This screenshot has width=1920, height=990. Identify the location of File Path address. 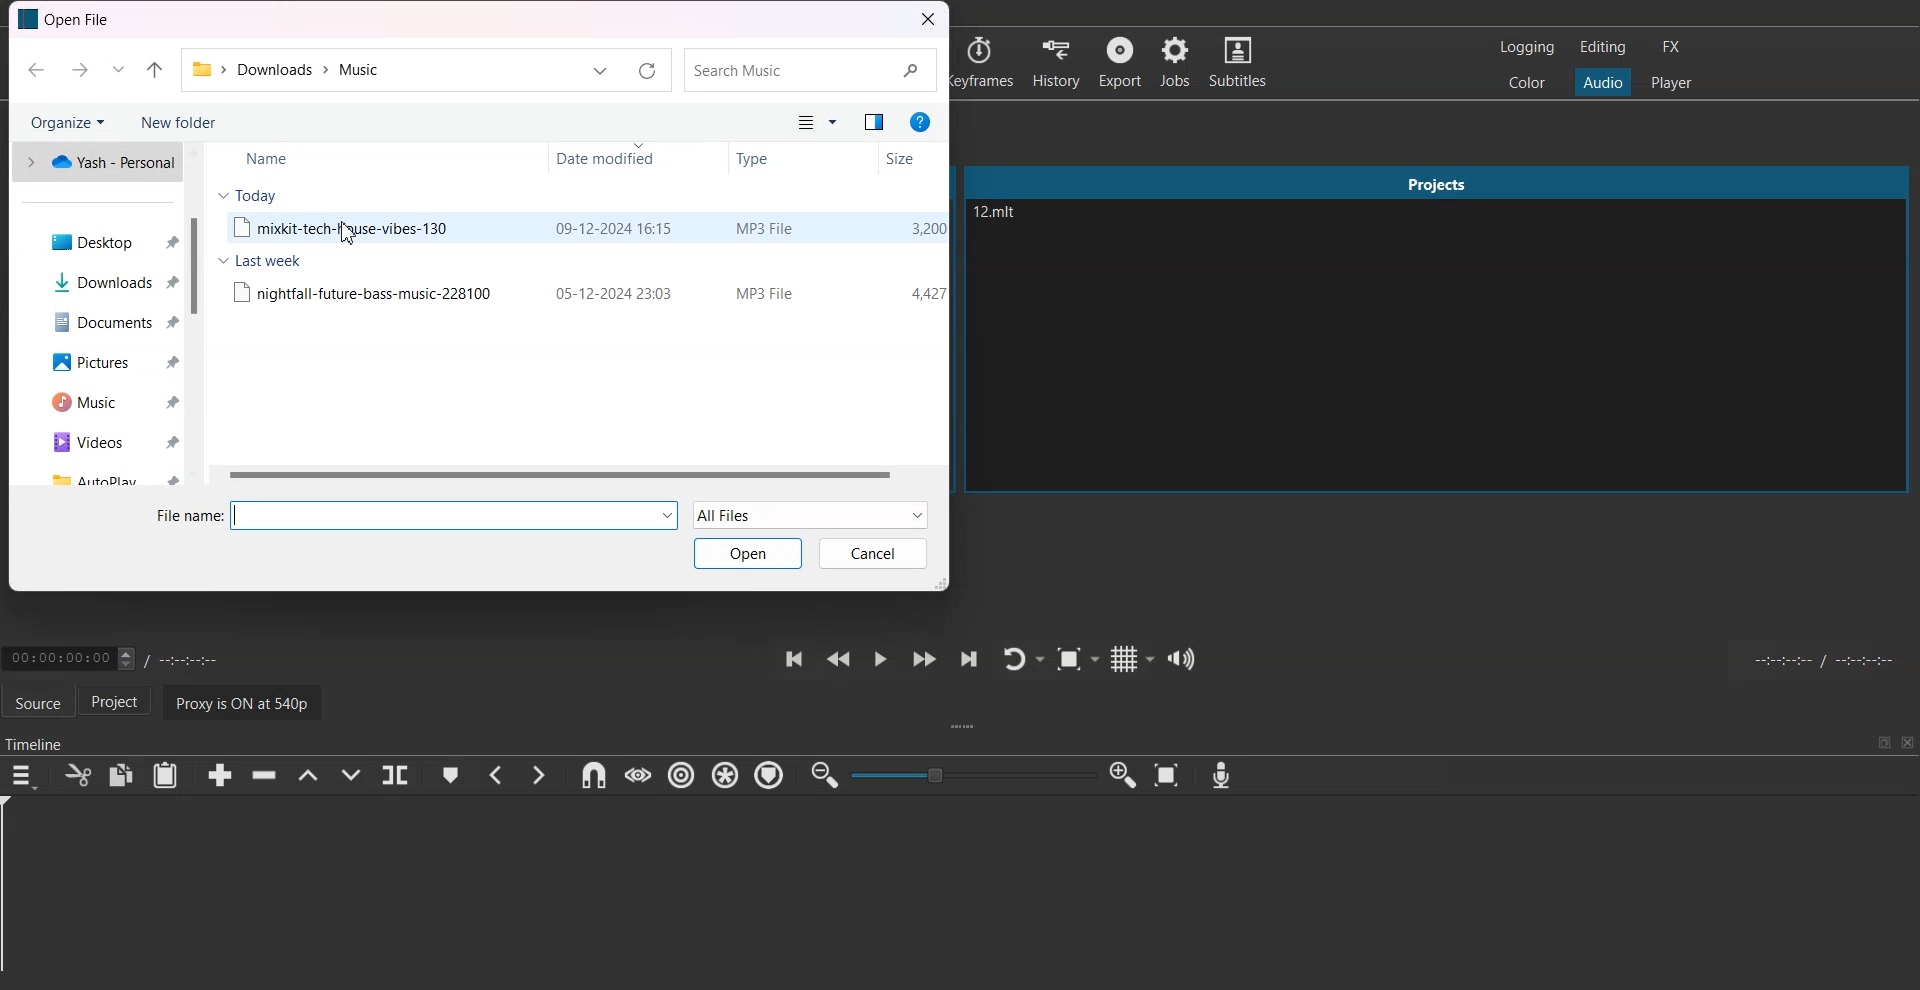
(291, 70).